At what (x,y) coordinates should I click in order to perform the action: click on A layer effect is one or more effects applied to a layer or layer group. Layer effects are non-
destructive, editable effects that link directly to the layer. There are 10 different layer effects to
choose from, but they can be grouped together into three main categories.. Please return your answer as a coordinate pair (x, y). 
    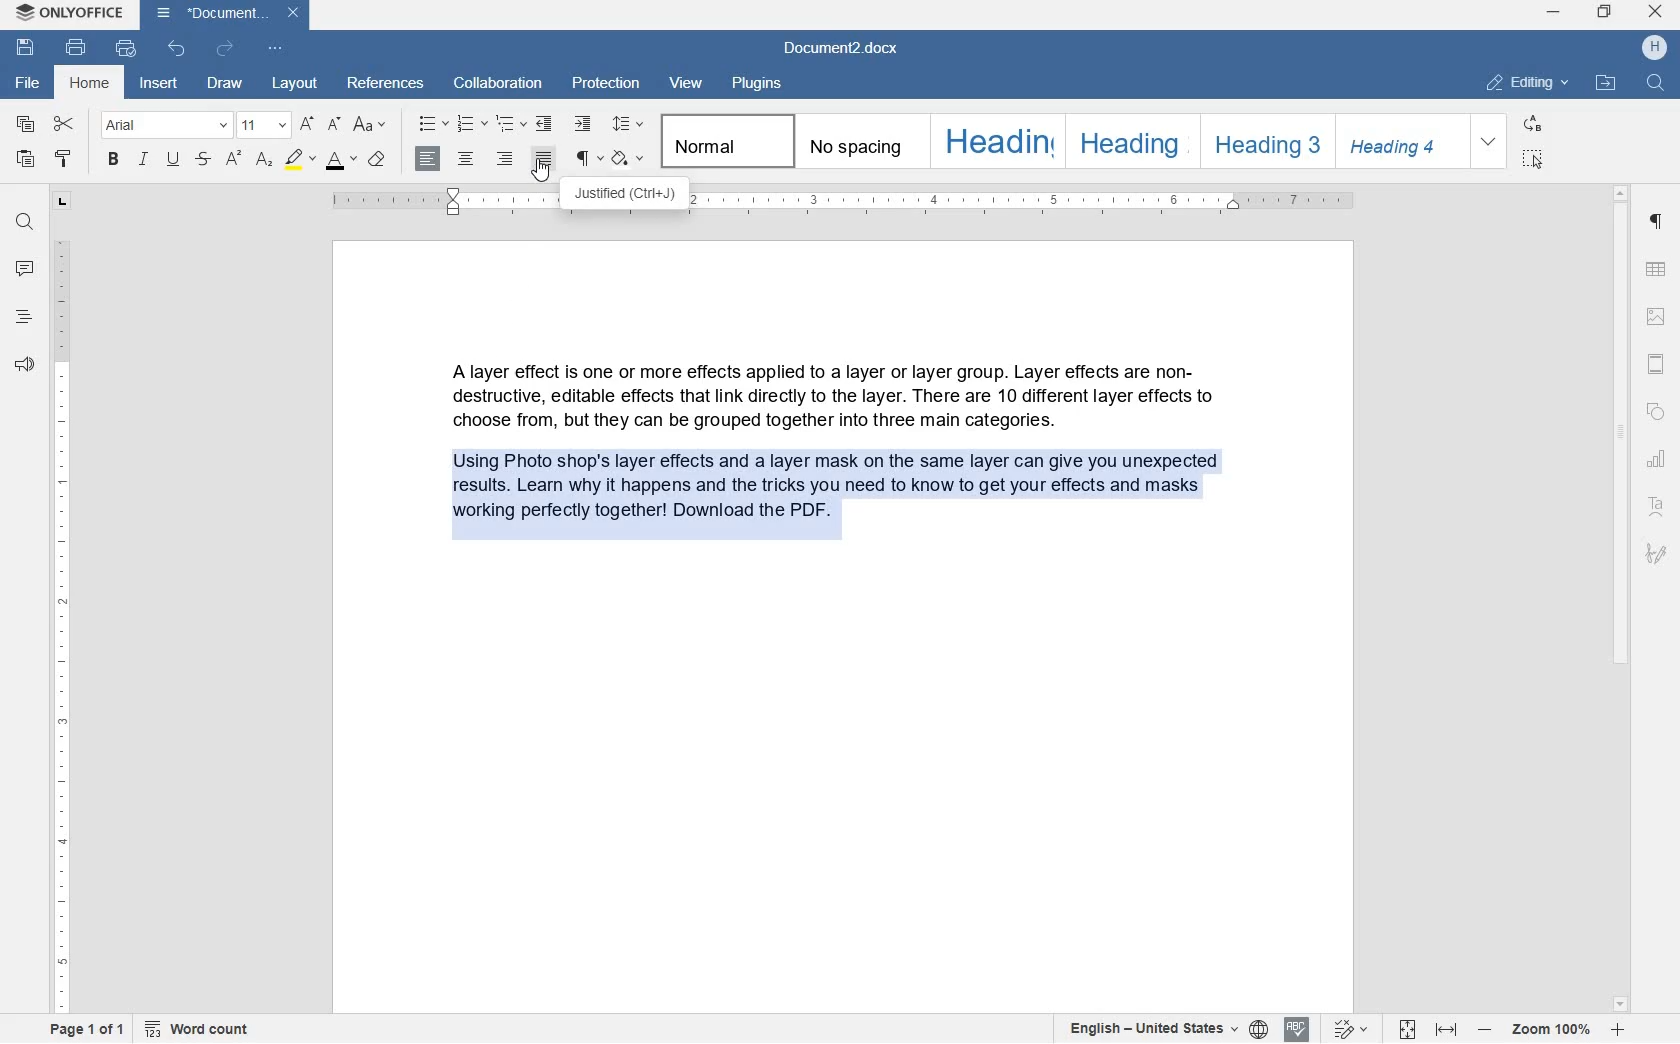
    Looking at the image, I should click on (842, 392).